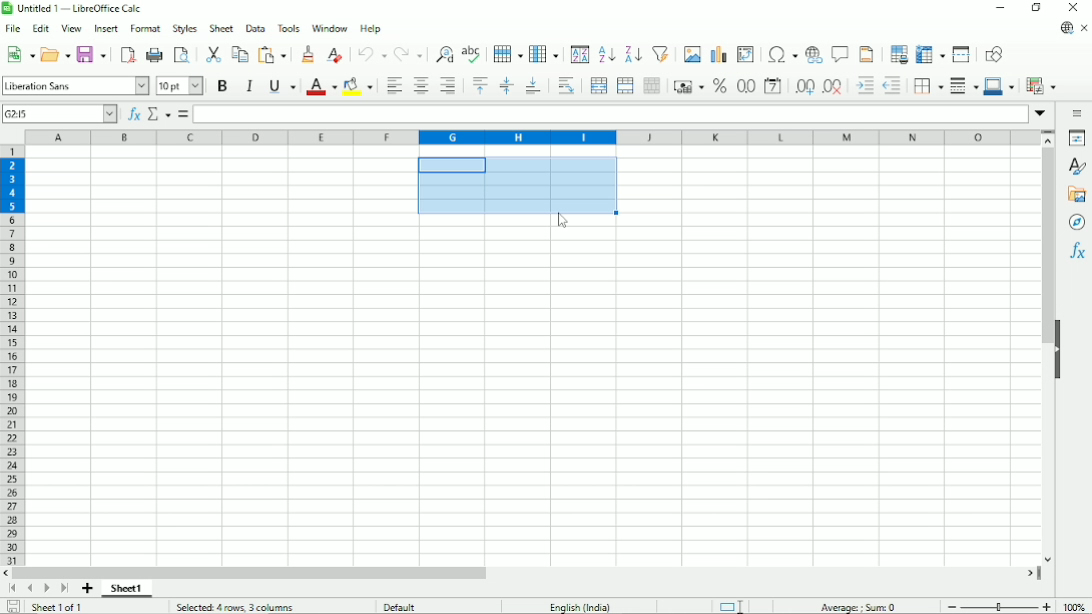 The image size is (1092, 614). What do you see at coordinates (91, 55) in the screenshot?
I see `Save` at bounding box center [91, 55].